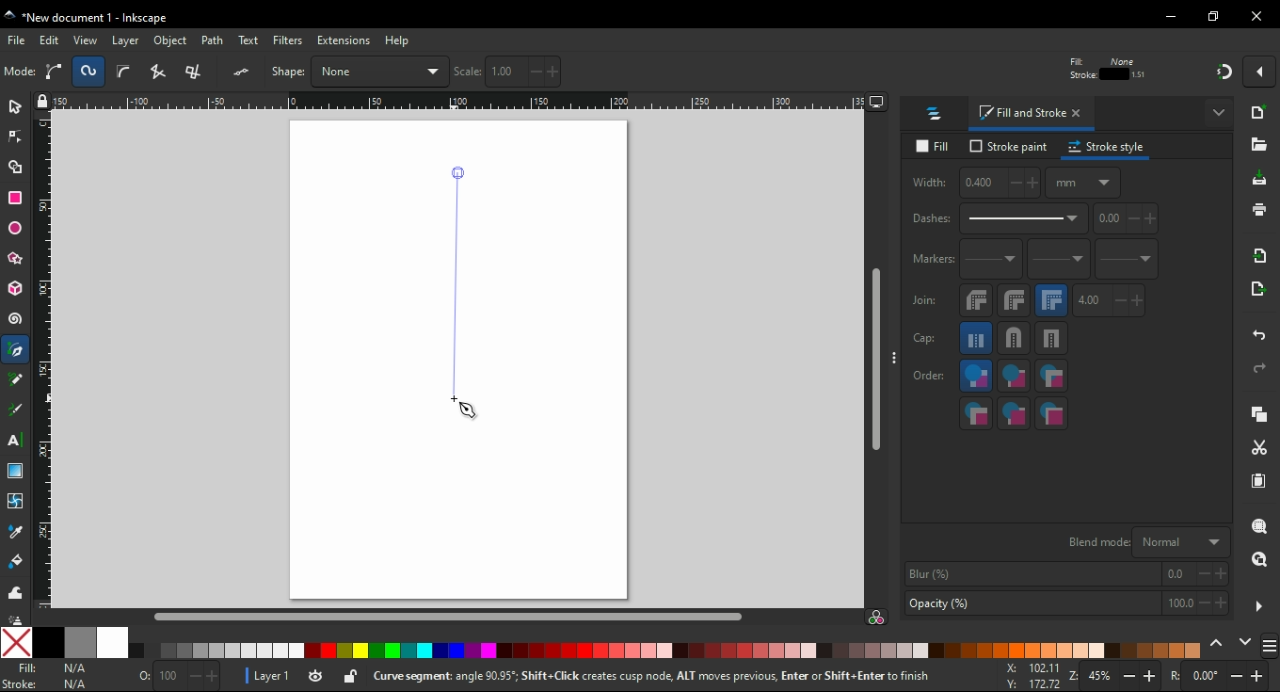  I want to click on text tool, so click(15, 440).